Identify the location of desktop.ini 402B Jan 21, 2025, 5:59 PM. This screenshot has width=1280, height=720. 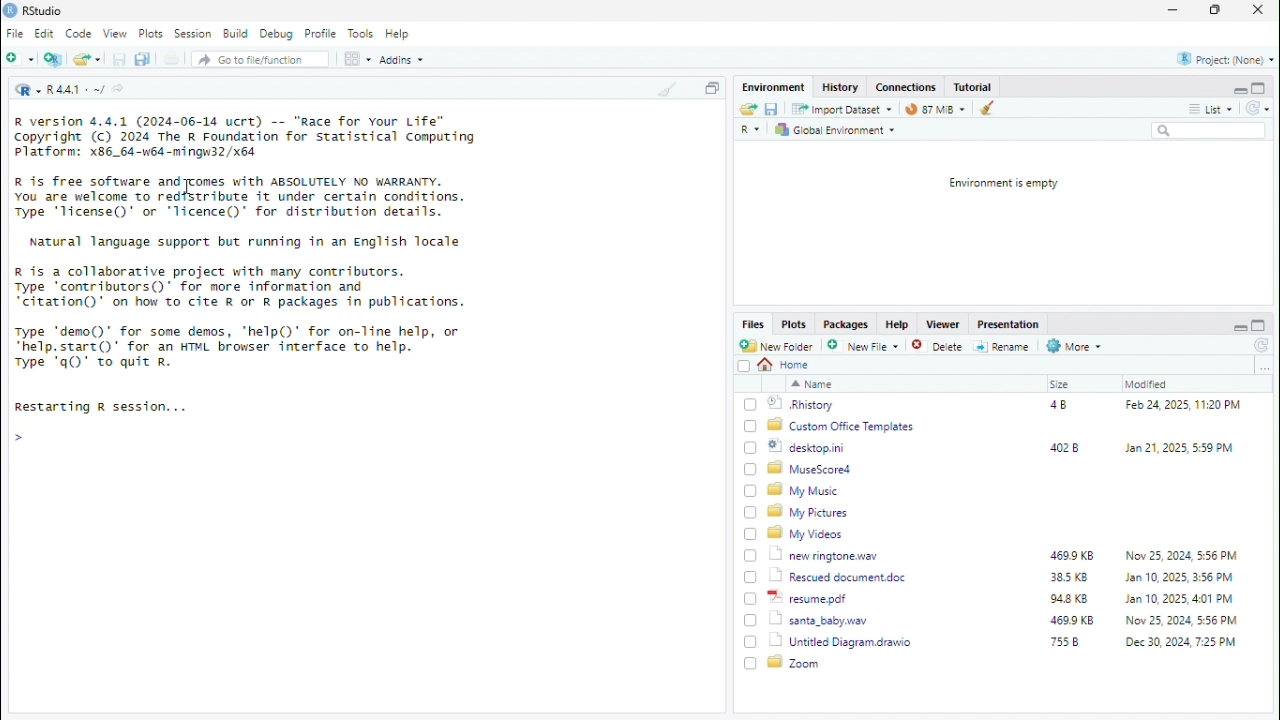
(1004, 447).